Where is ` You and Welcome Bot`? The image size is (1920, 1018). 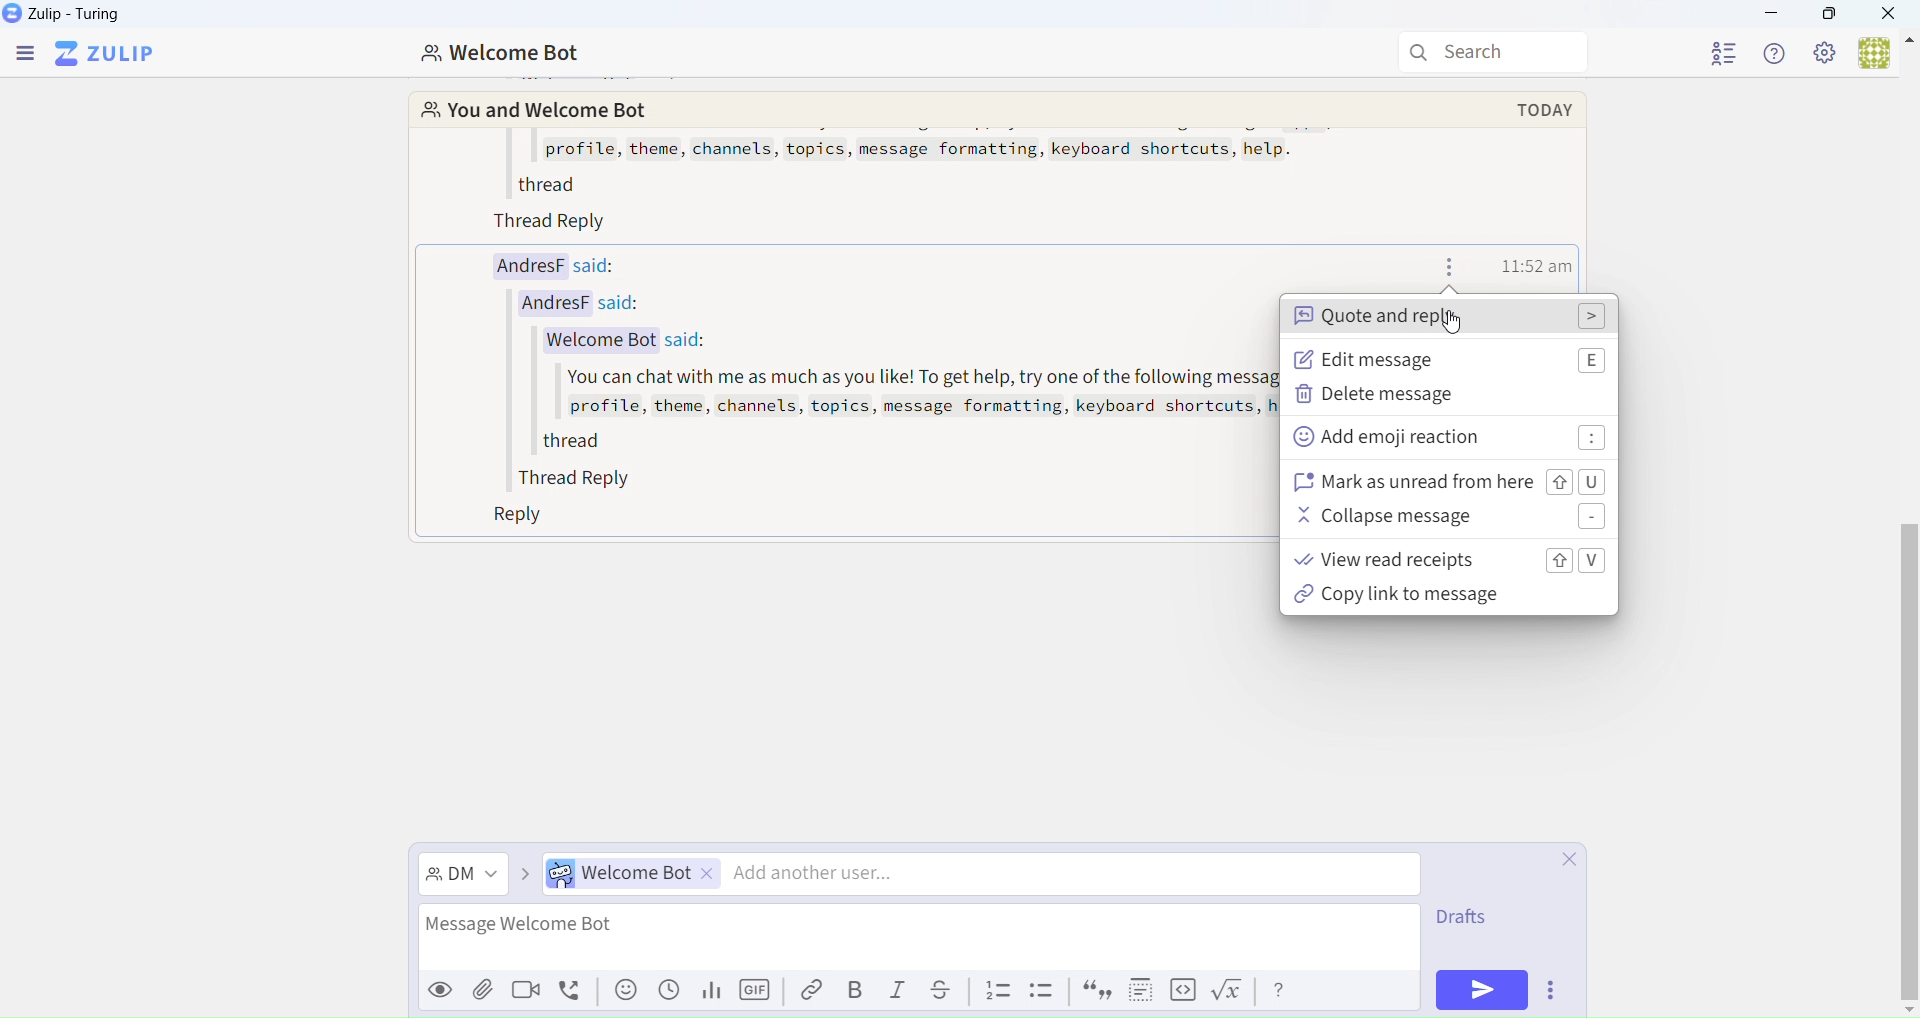  You and Welcome Bot is located at coordinates (529, 112).